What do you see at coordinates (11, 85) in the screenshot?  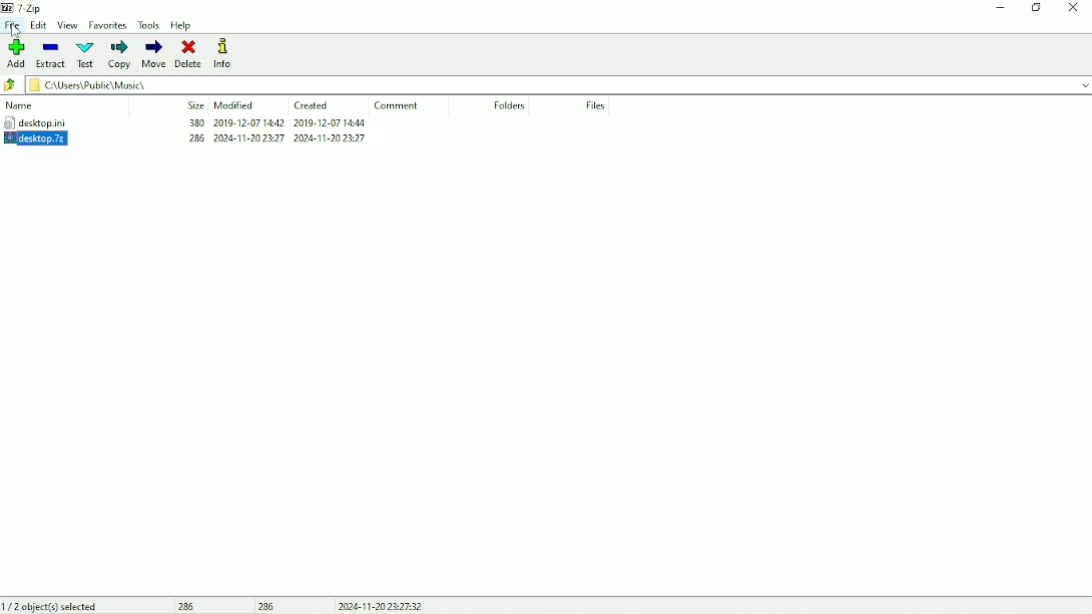 I see `Back` at bounding box center [11, 85].